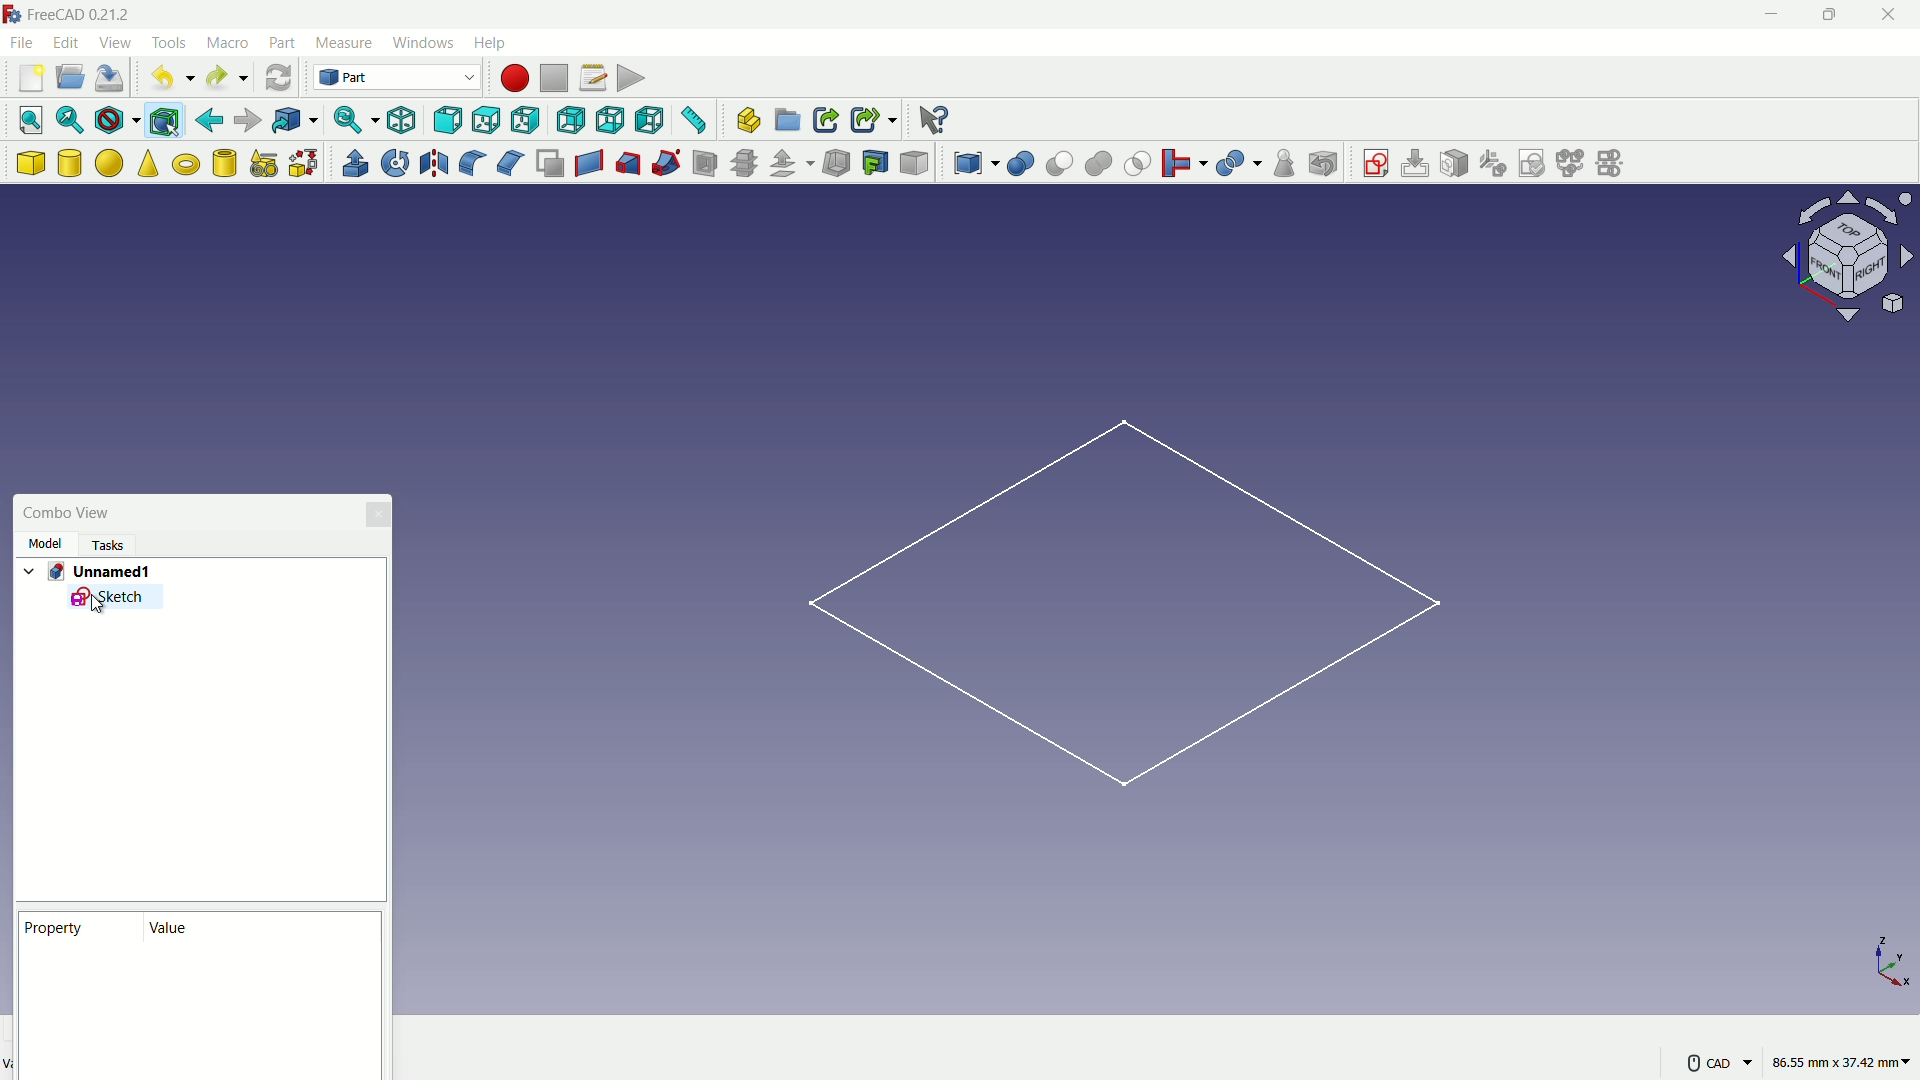 The image size is (1920, 1080). What do you see at coordinates (873, 119) in the screenshot?
I see `create sub link` at bounding box center [873, 119].